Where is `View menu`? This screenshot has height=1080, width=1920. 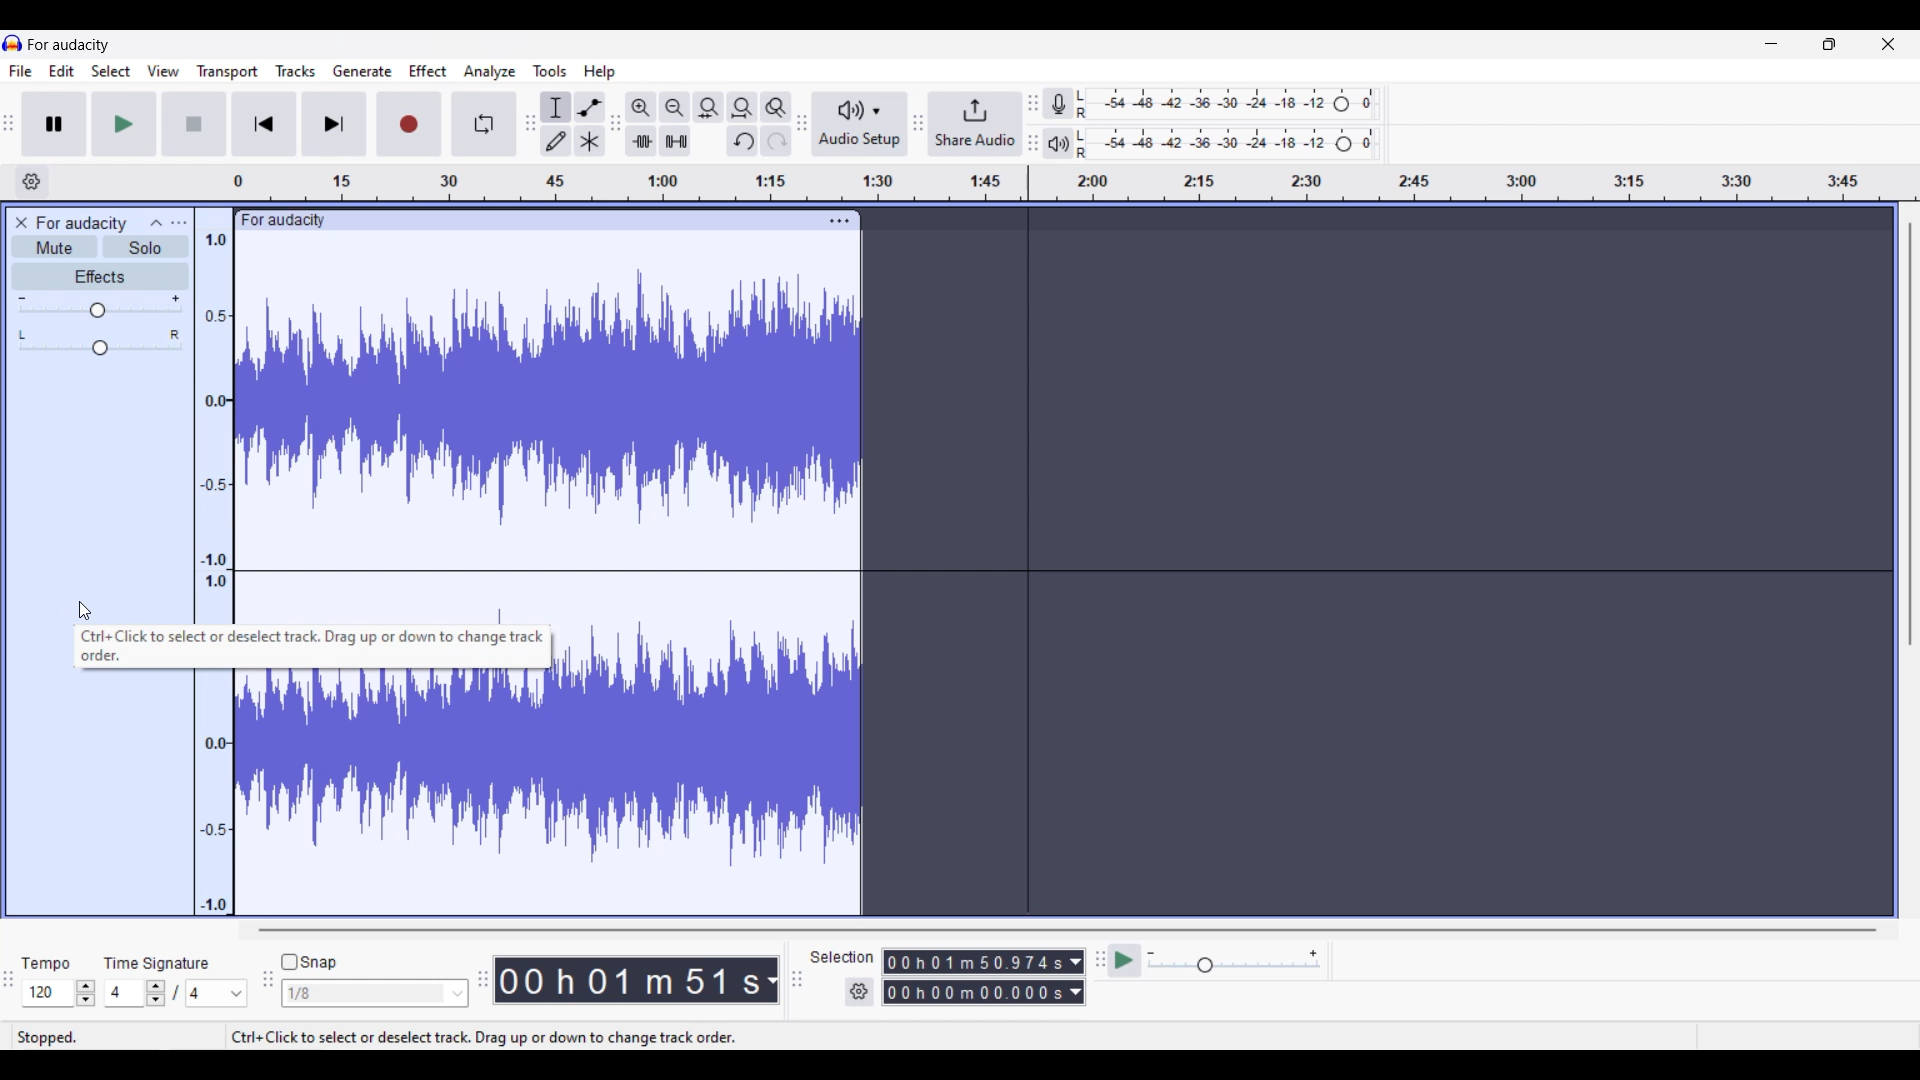 View menu is located at coordinates (164, 70).